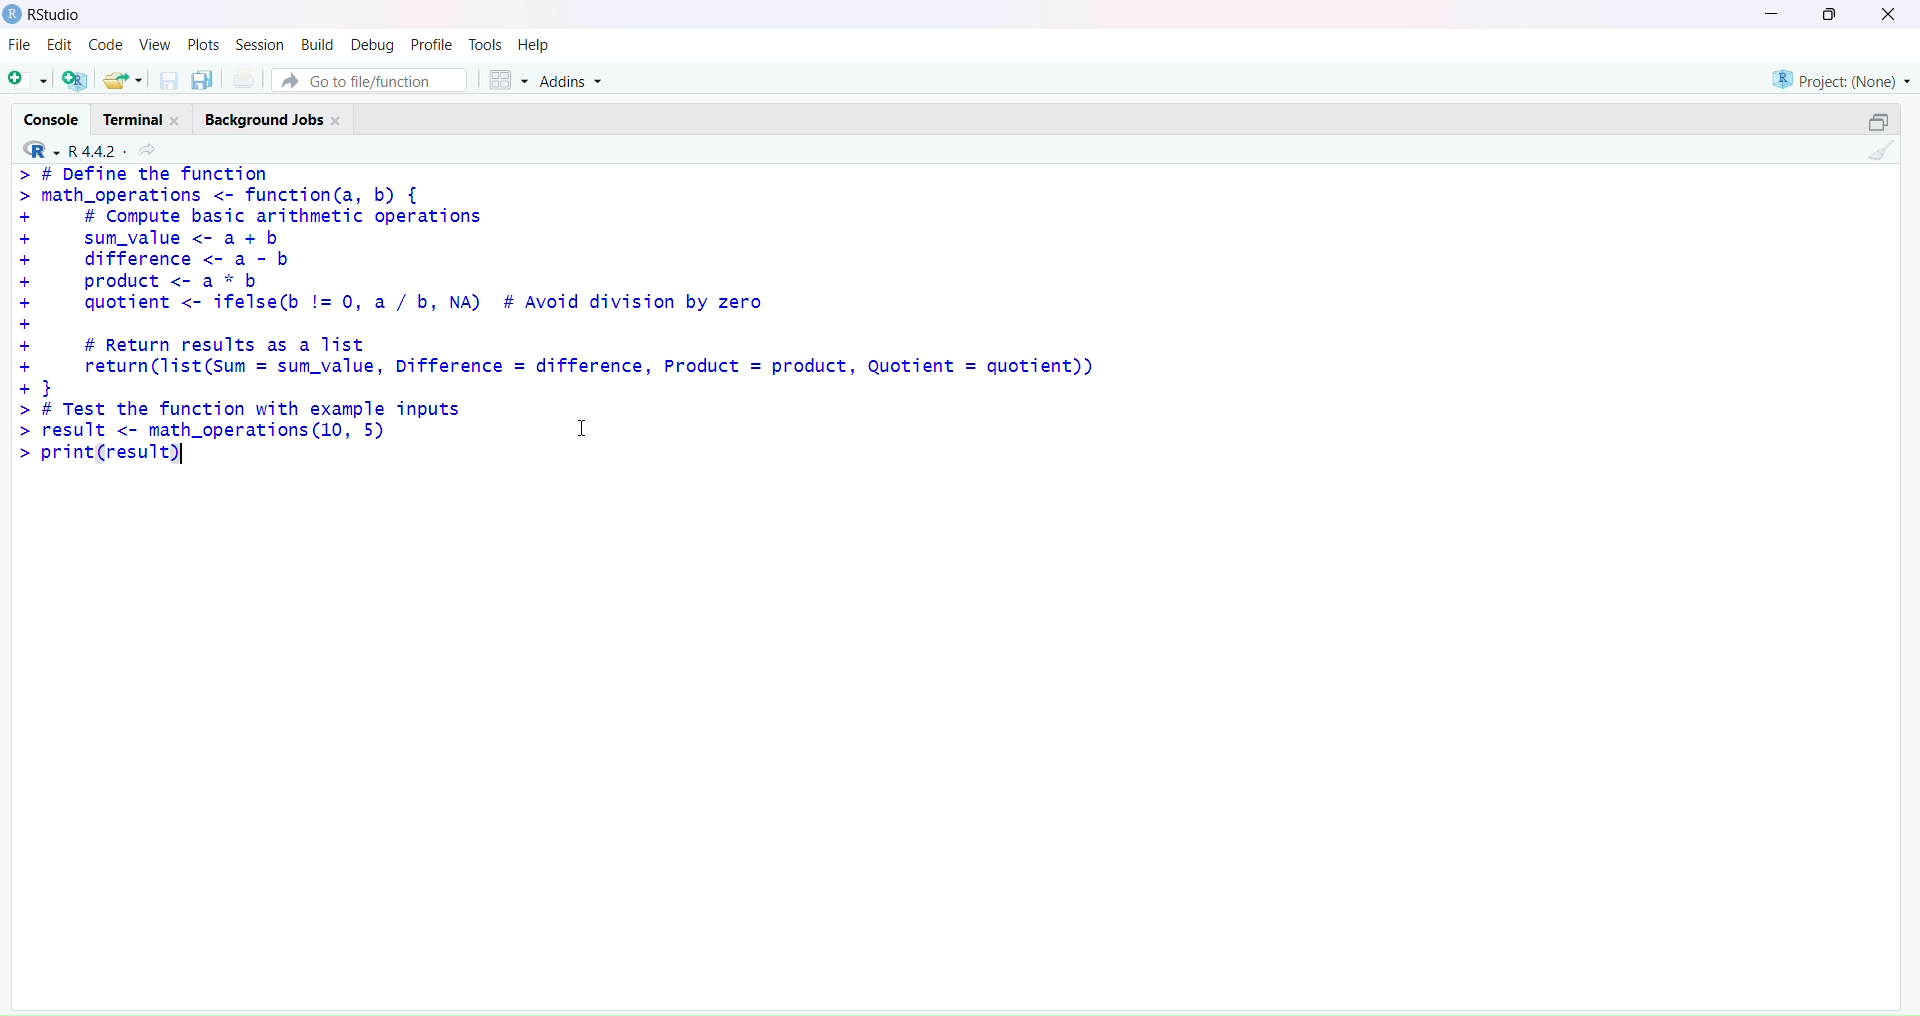 The image size is (1920, 1016). What do you see at coordinates (243, 78) in the screenshot?
I see `Print the current file` at bounding box center [243, 78].